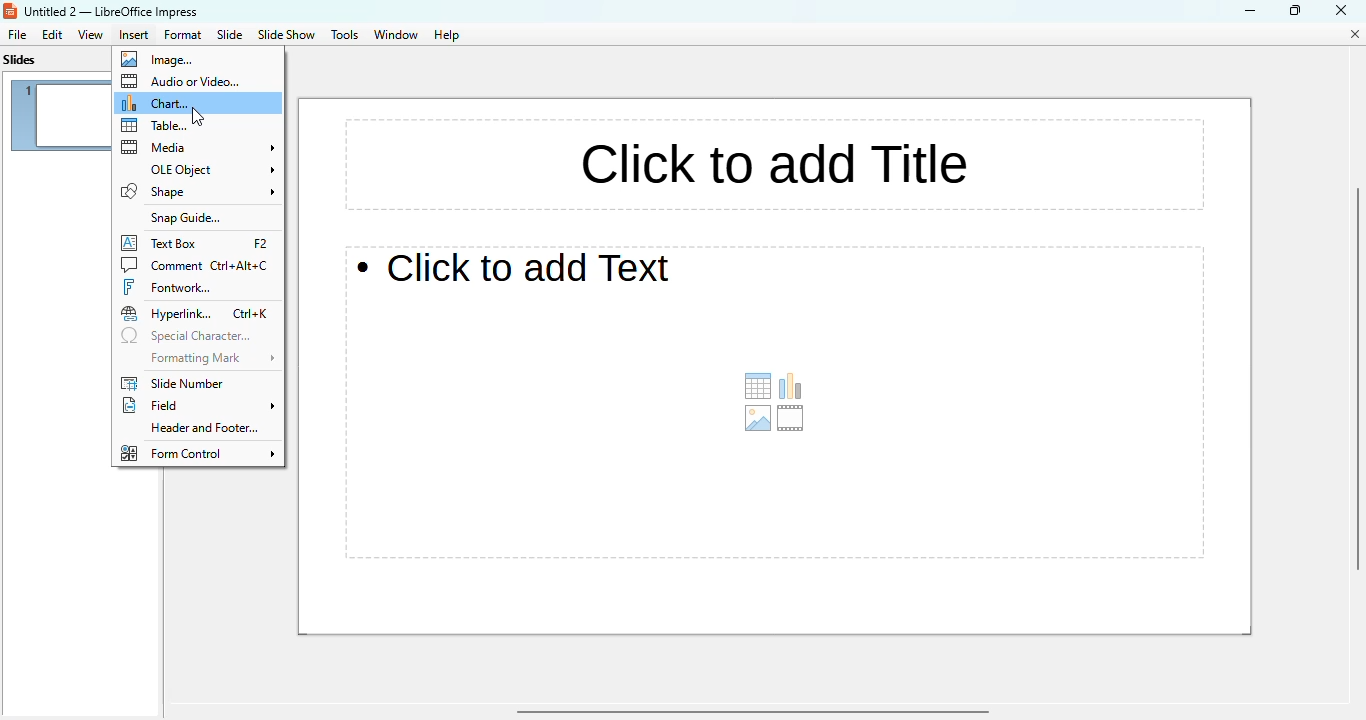 This screenshot has height=720, width=1366. What do you see at coordinates (155, 125) in the screenshot?
I see `table` at bounding box center [155, 125].